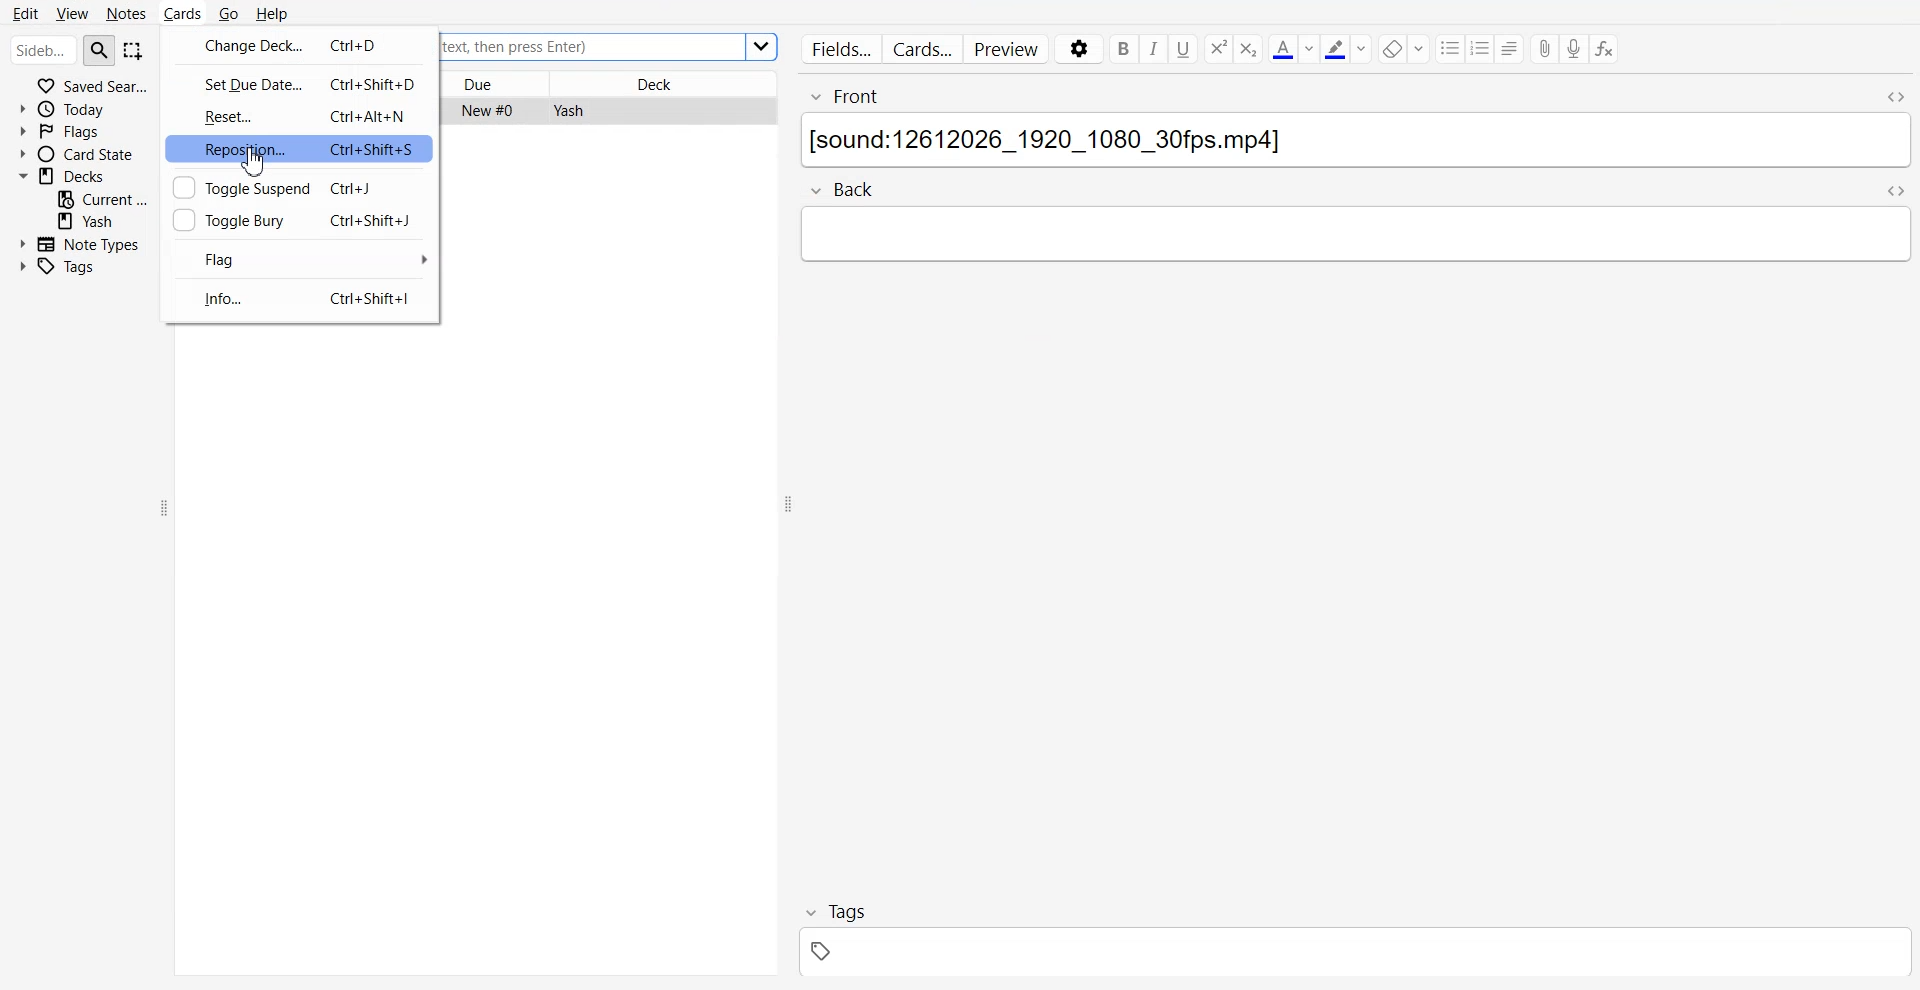  I want to click on ctrl+D, so click(357, 40).